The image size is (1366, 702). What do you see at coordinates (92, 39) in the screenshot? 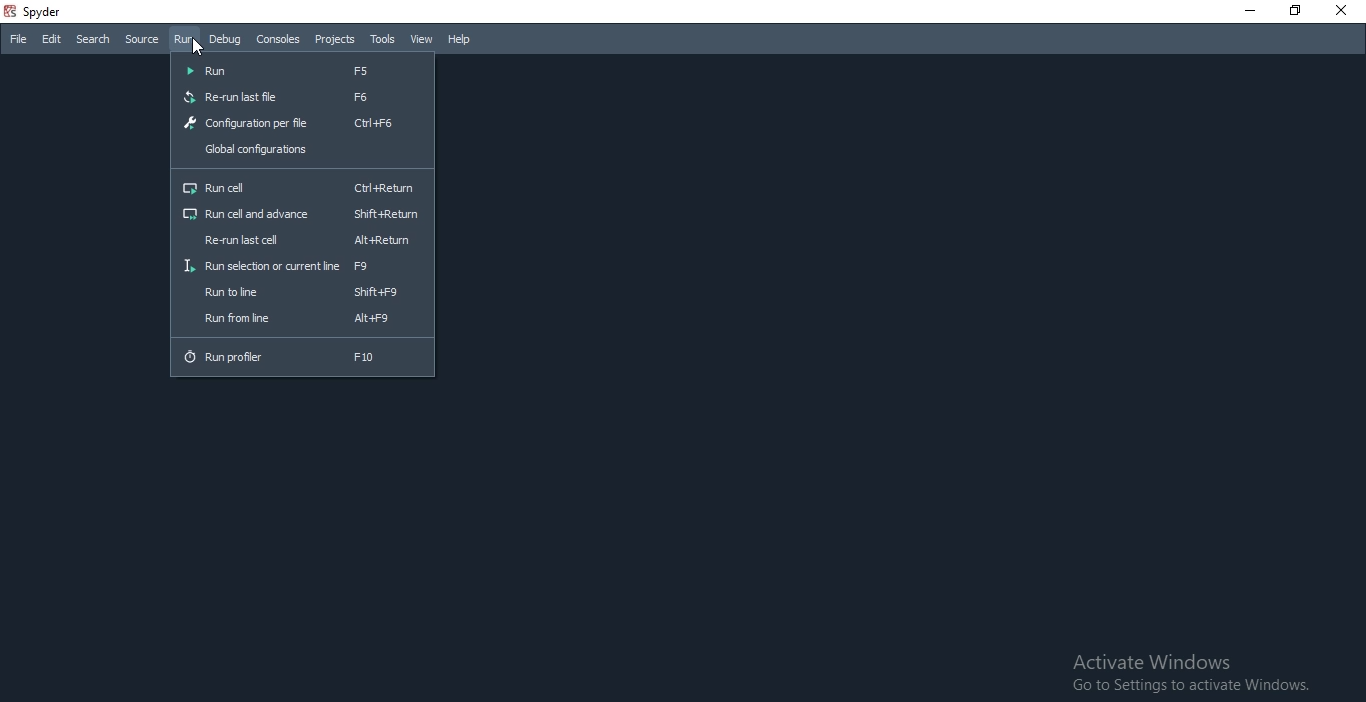
I see `Search` at bounding box center [92, 39].